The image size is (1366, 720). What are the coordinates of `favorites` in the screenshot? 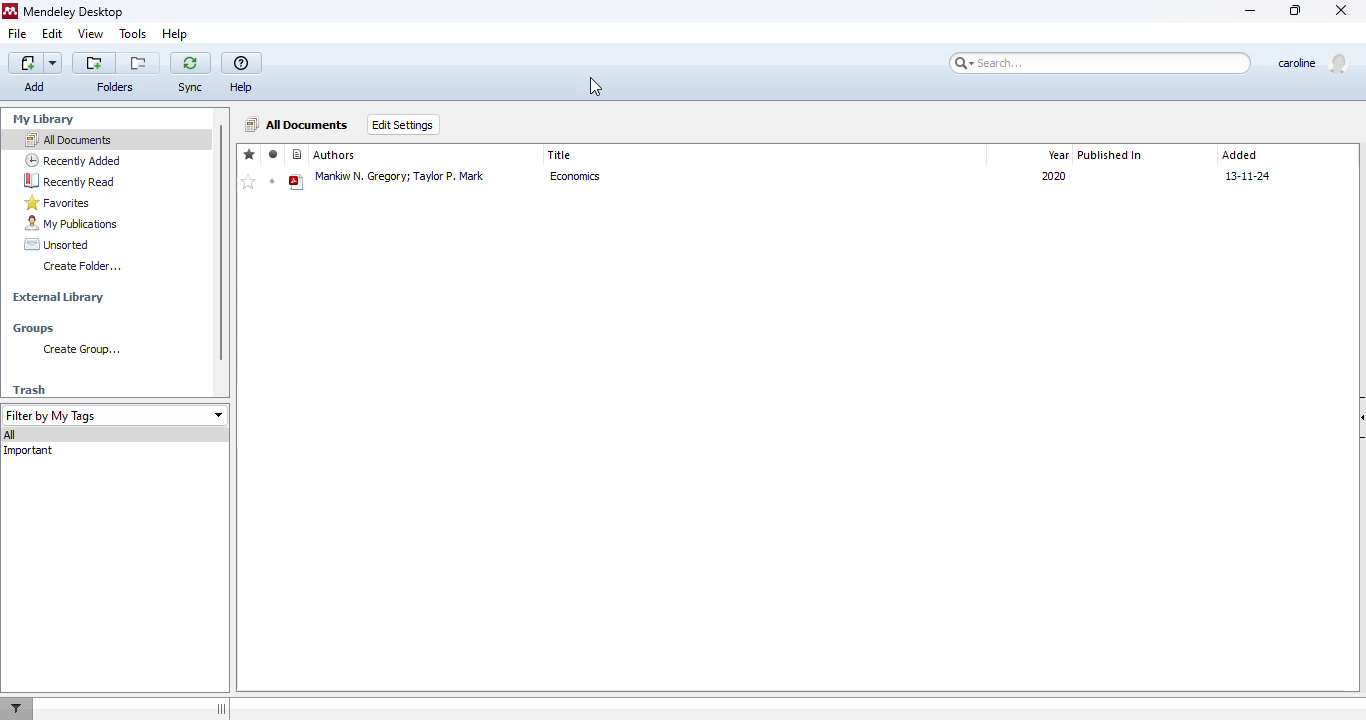 It's located at (250, 154).